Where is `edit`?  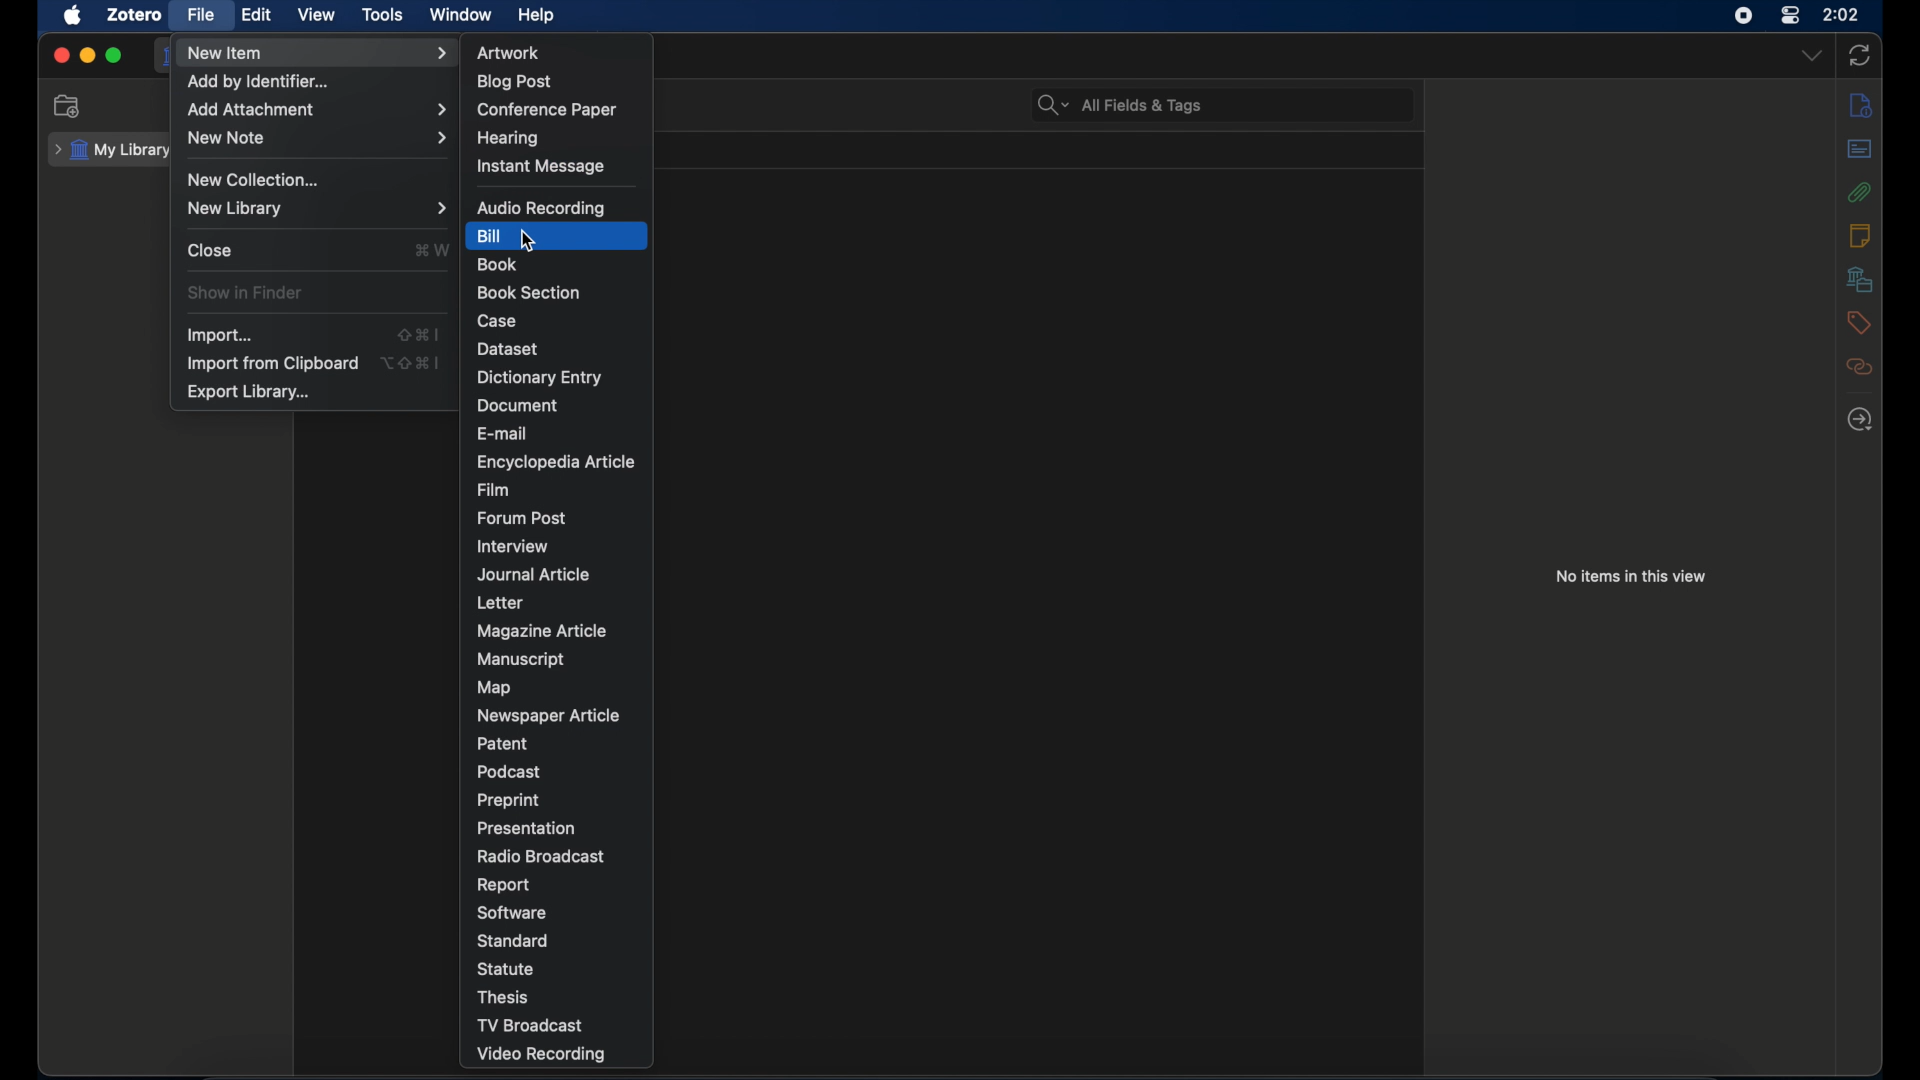
edit is located at coordinates (258, 15).